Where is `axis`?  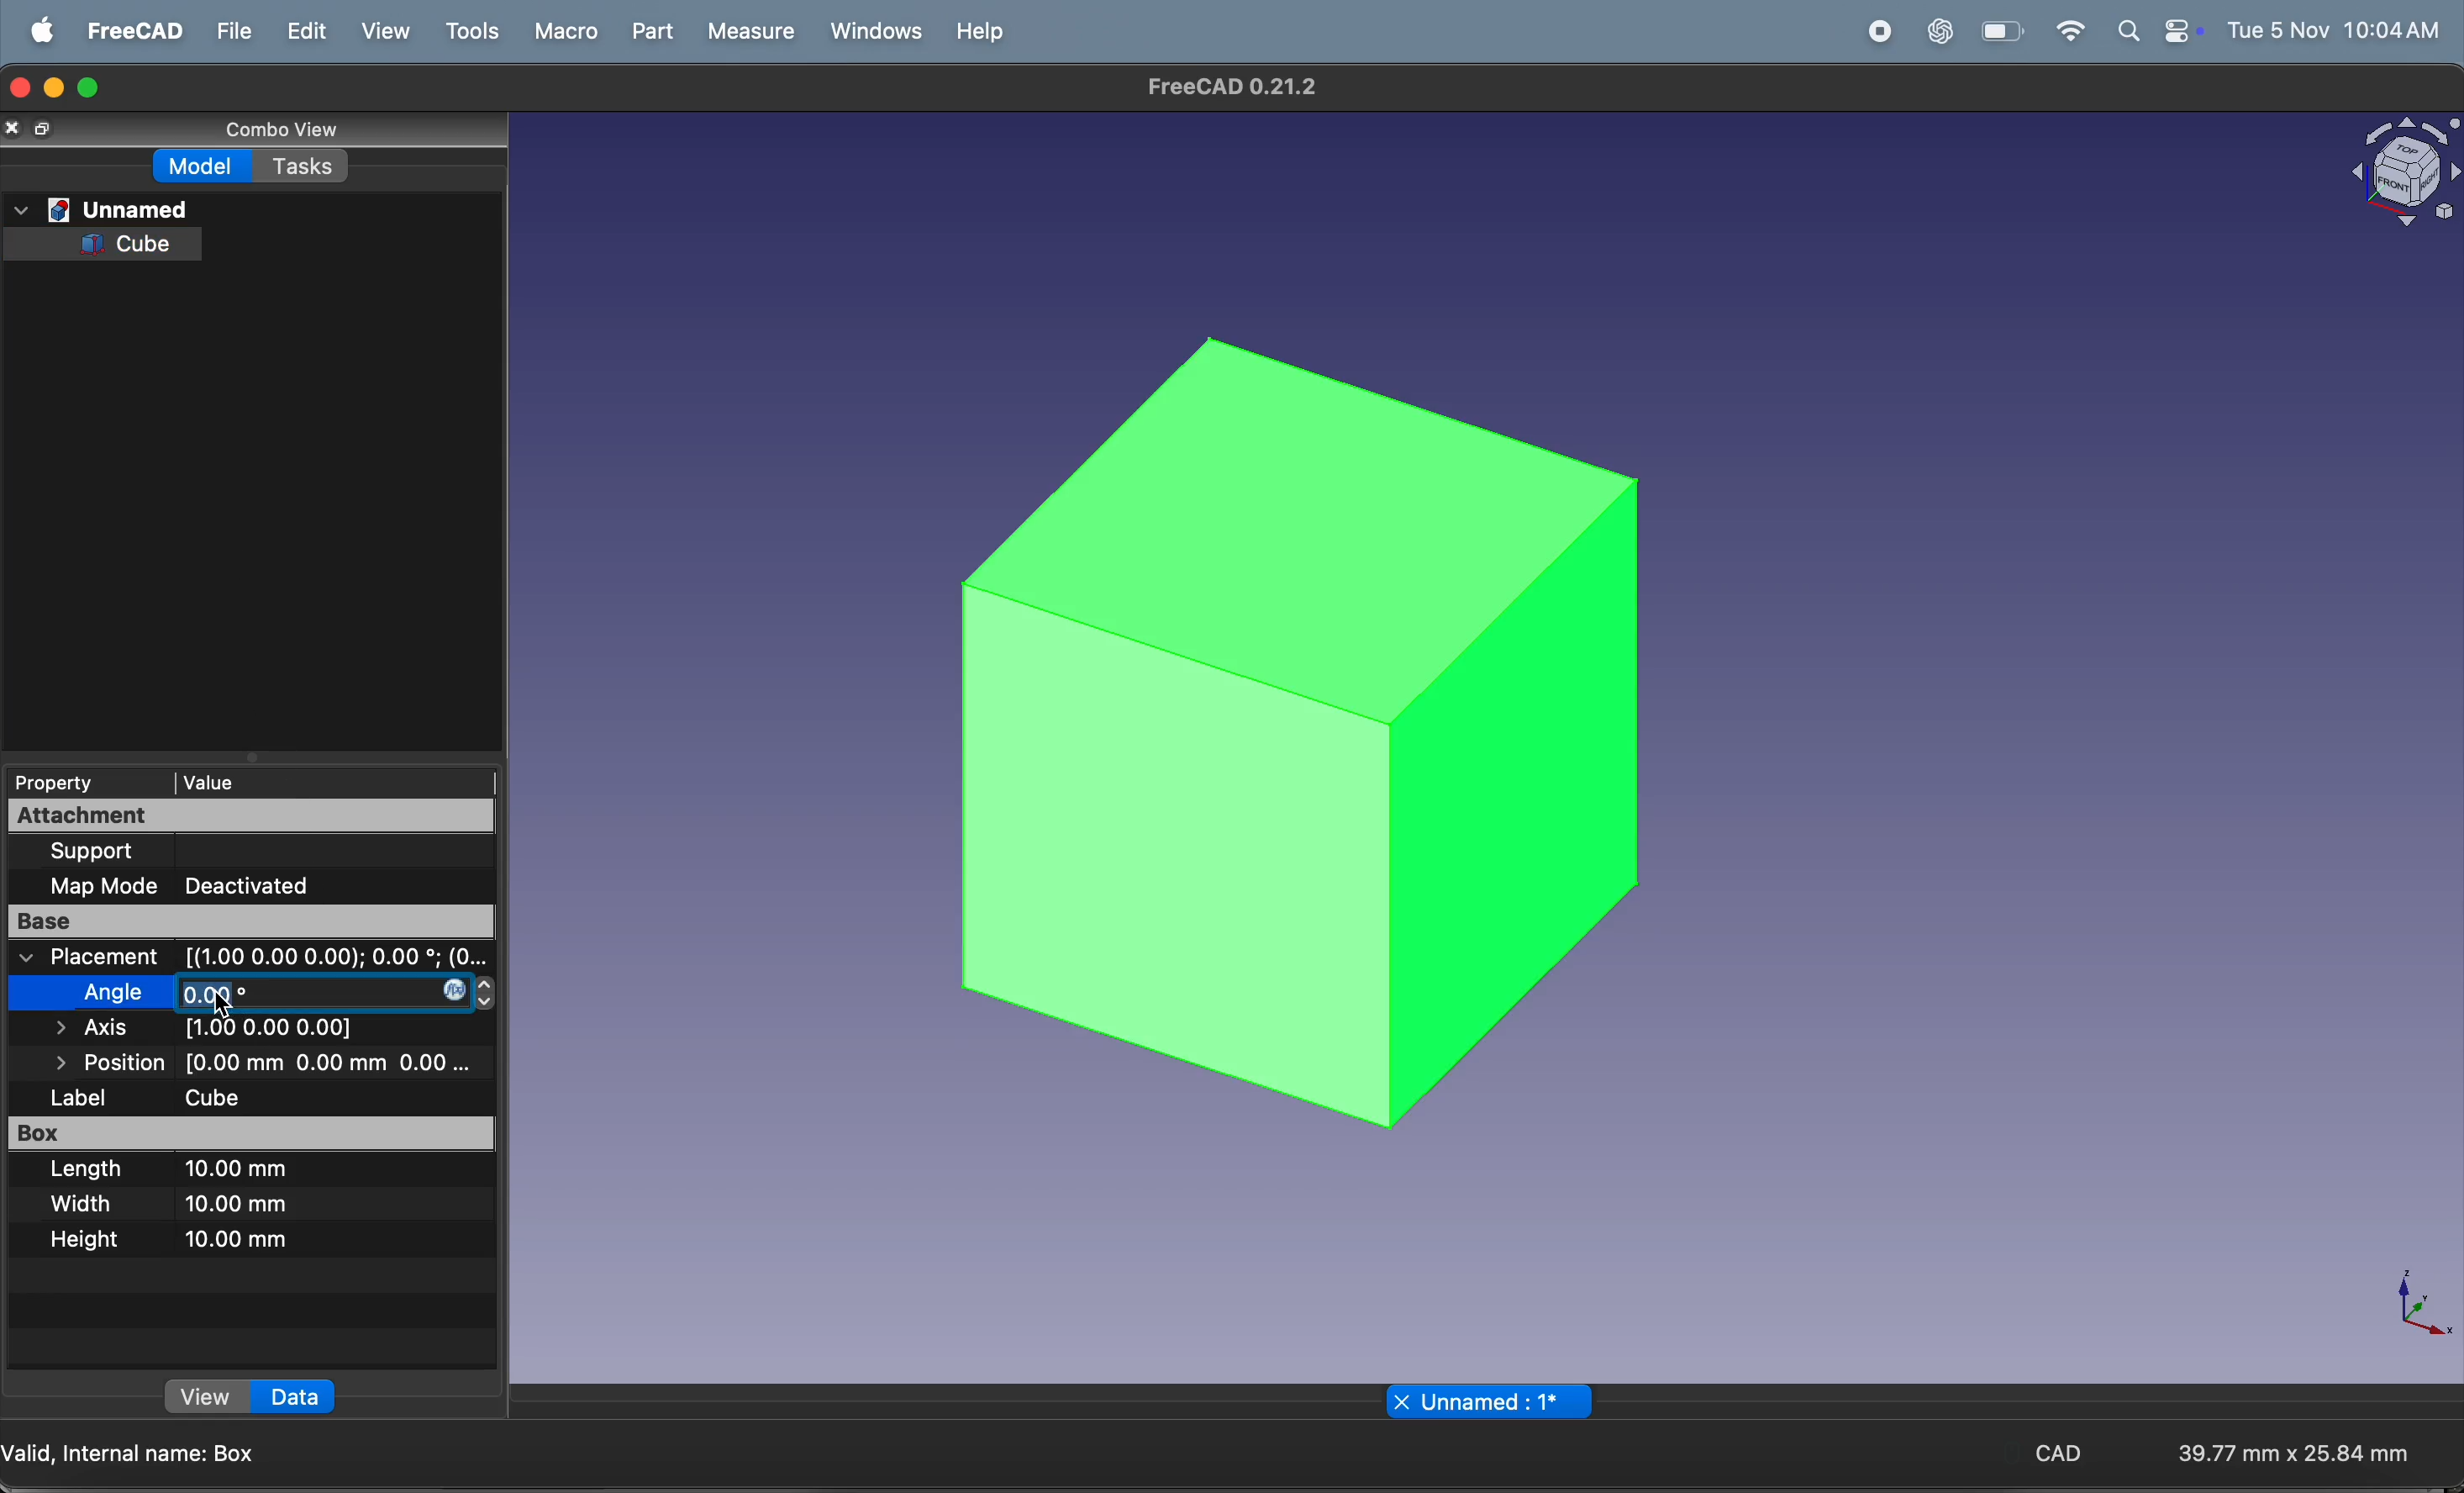
axis is located at coordinates (98, 1030).